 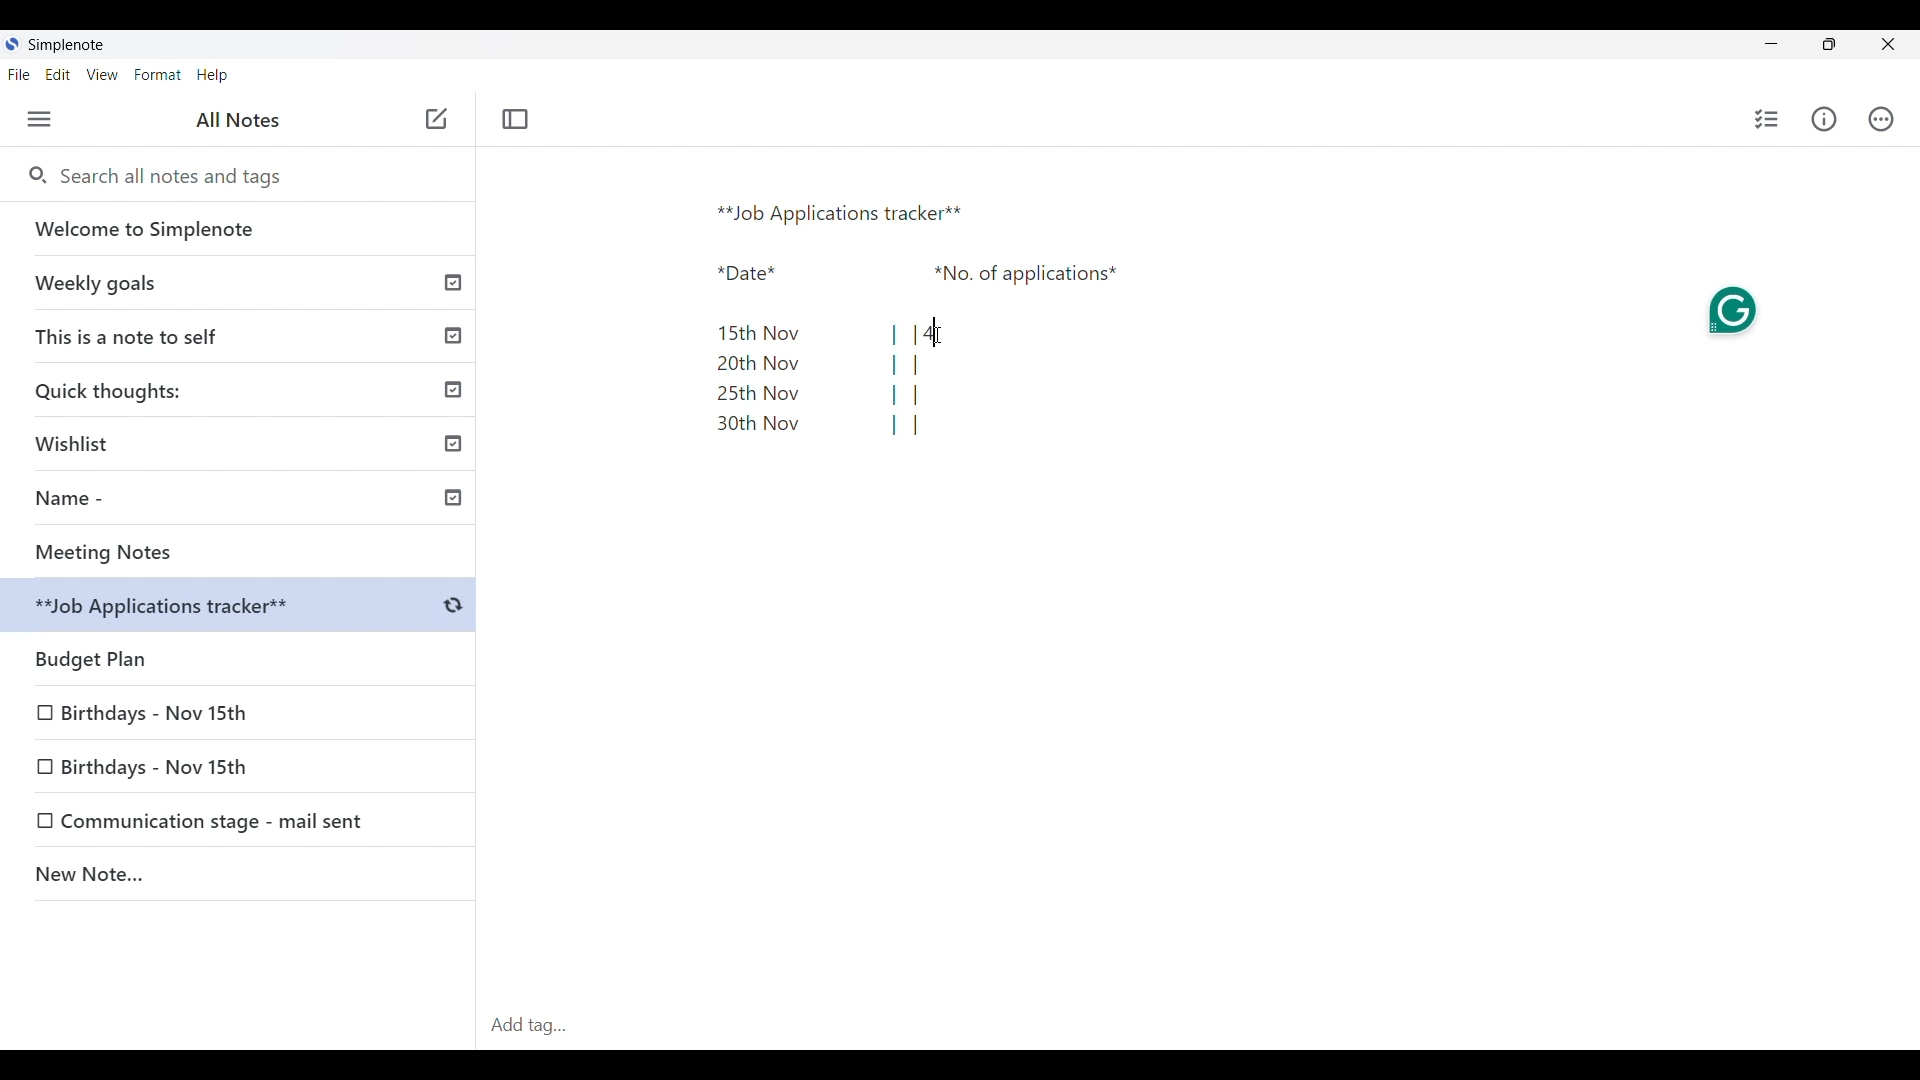 I want to click on Cursor, so click(x=938, y=334).